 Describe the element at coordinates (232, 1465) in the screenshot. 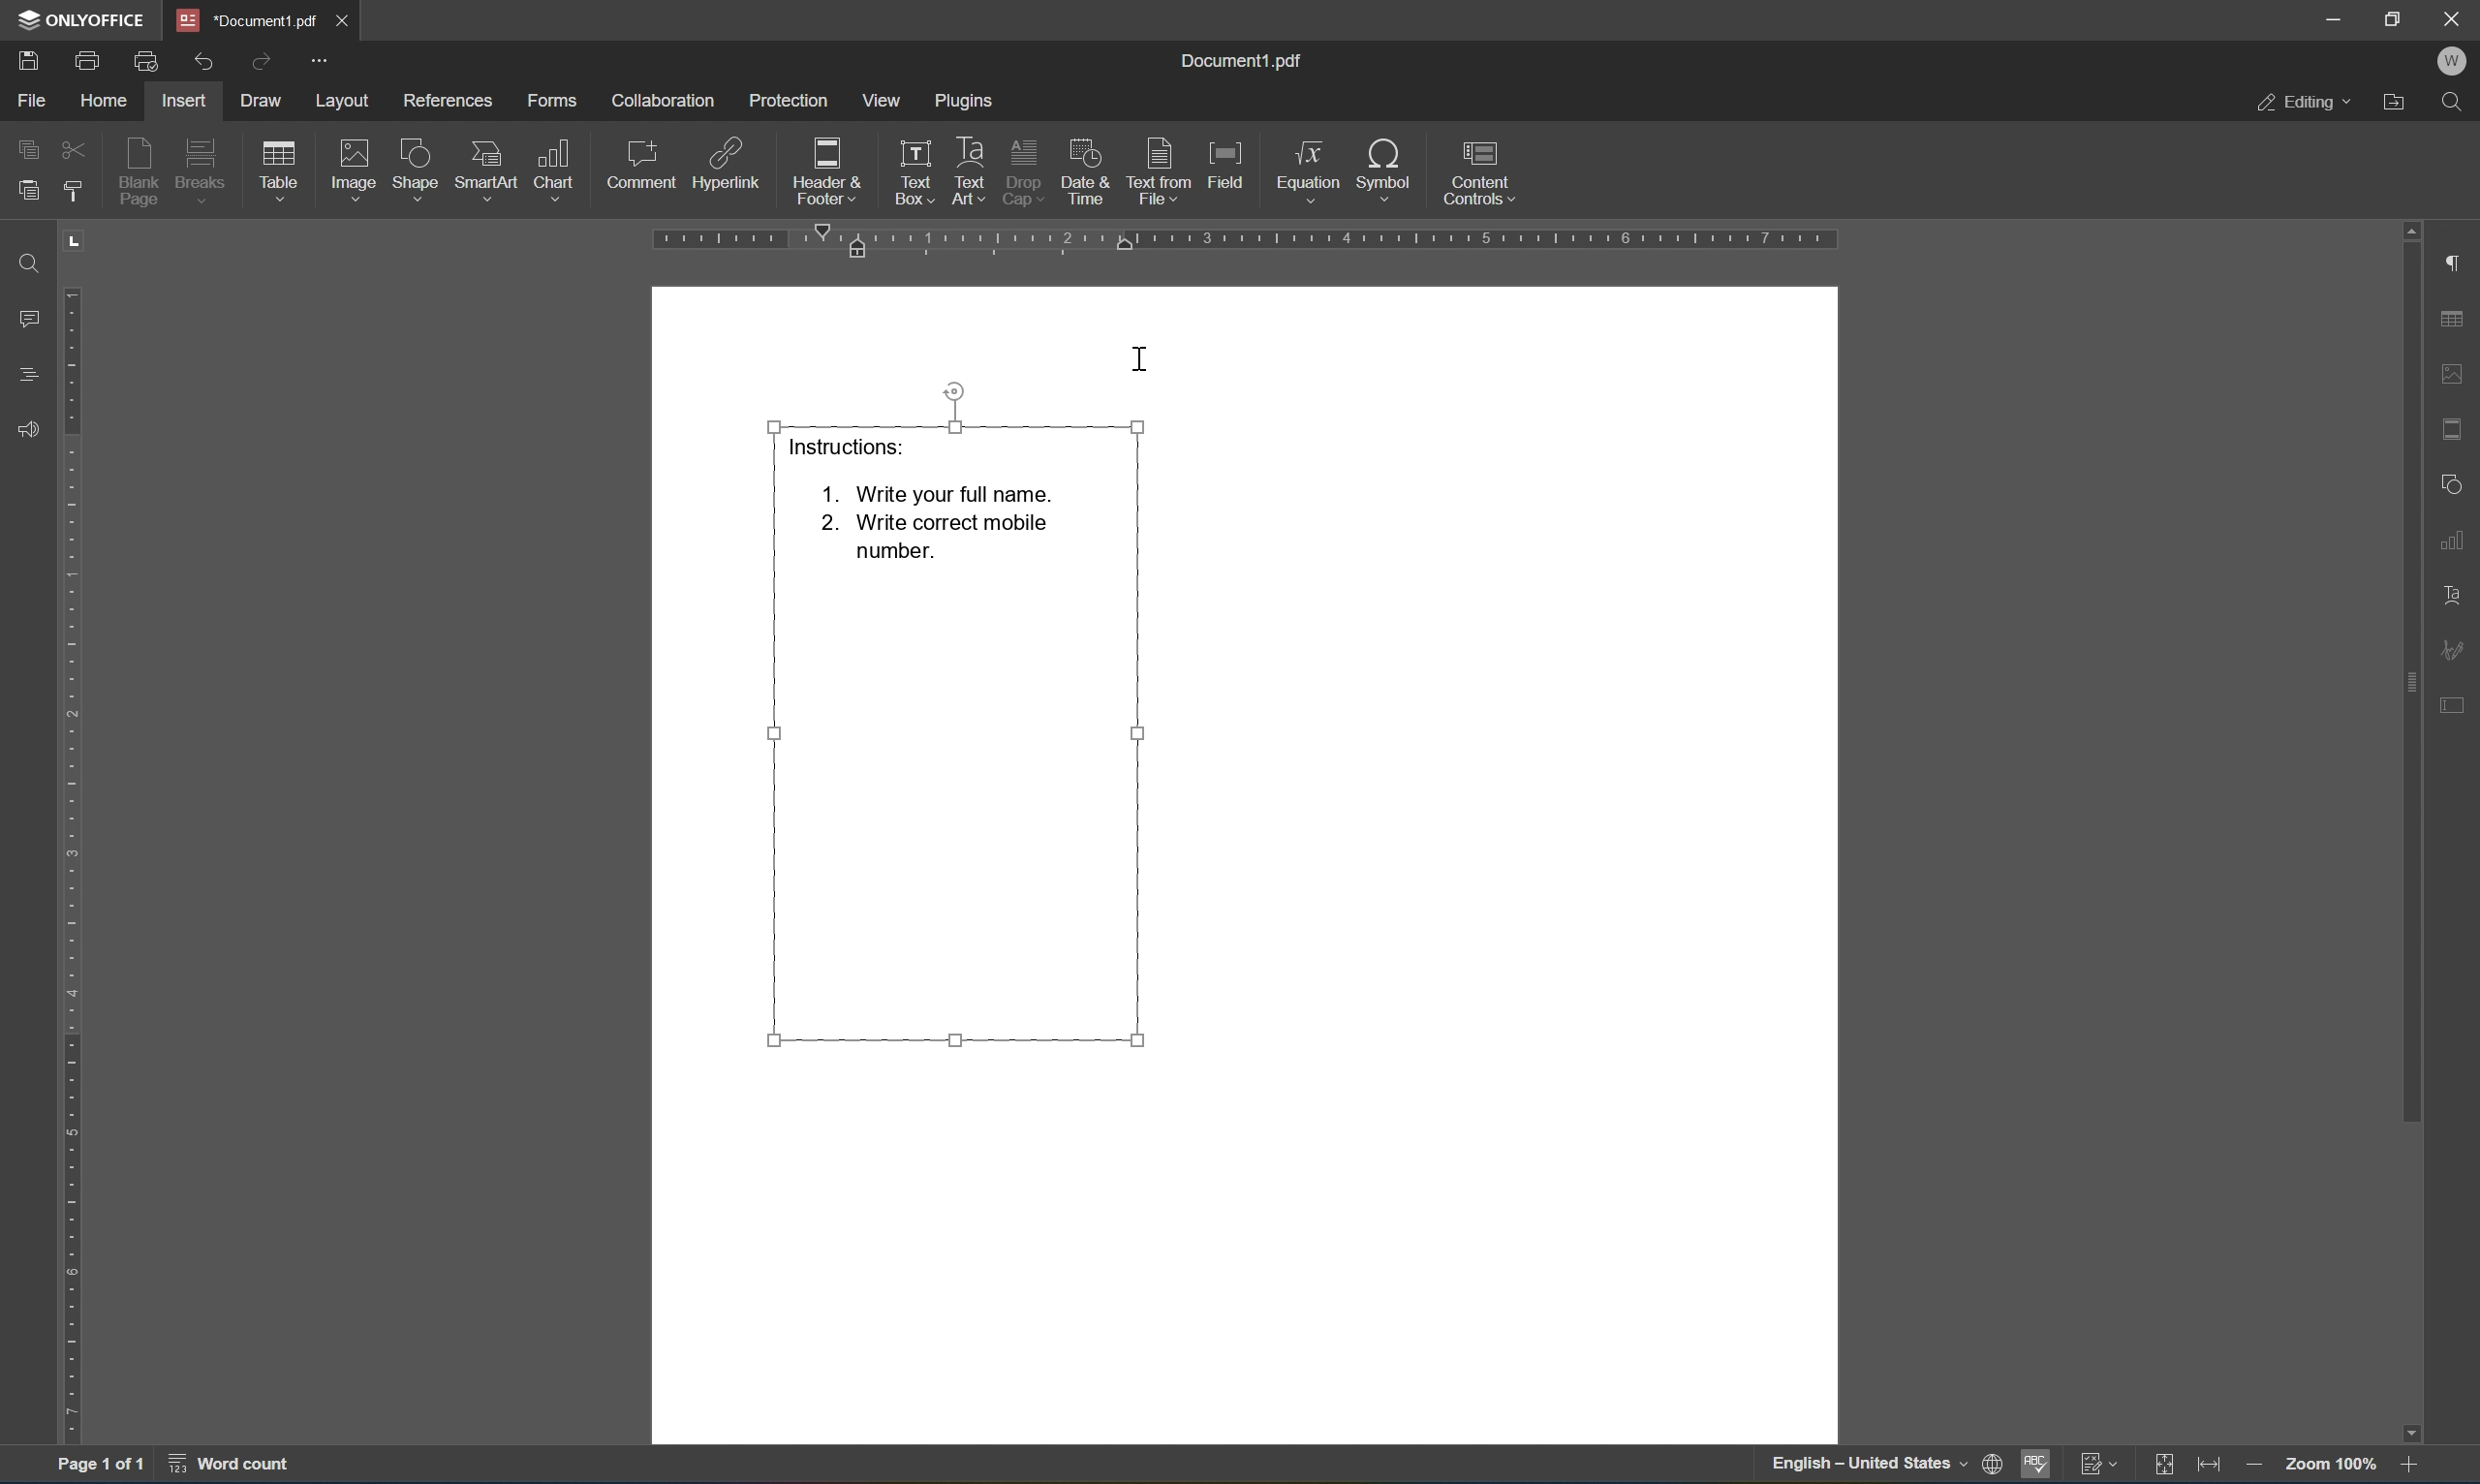

I see `word count` at that location.